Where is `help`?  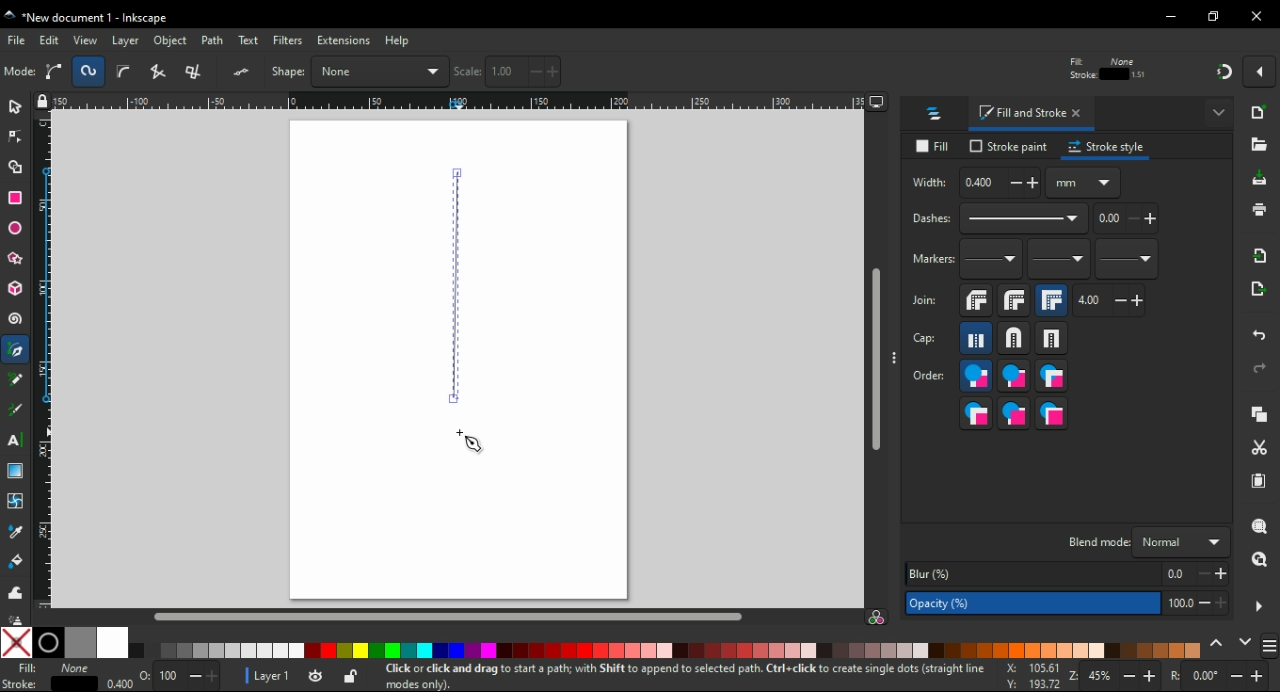 help is located at coordinates (397, 40).